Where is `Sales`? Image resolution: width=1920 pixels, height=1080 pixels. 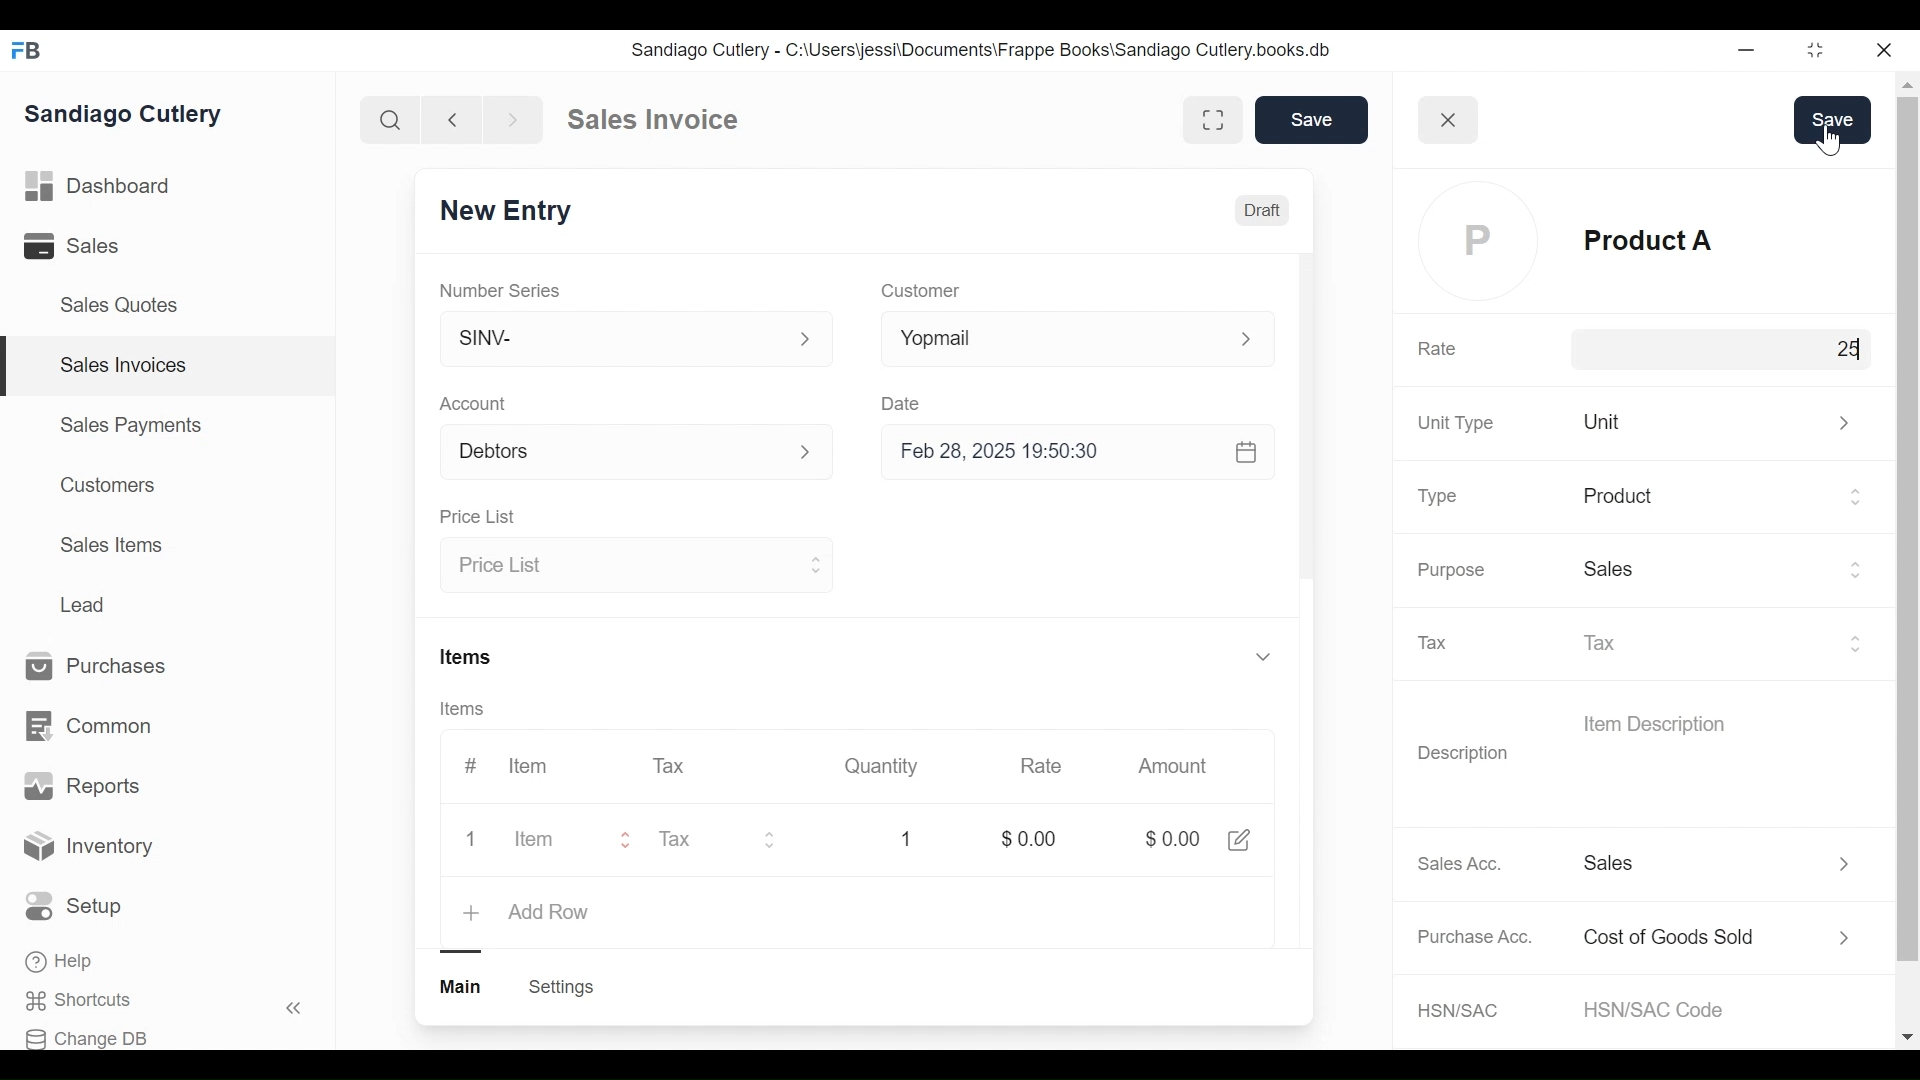 Sales is located at coordinates (75, 245).